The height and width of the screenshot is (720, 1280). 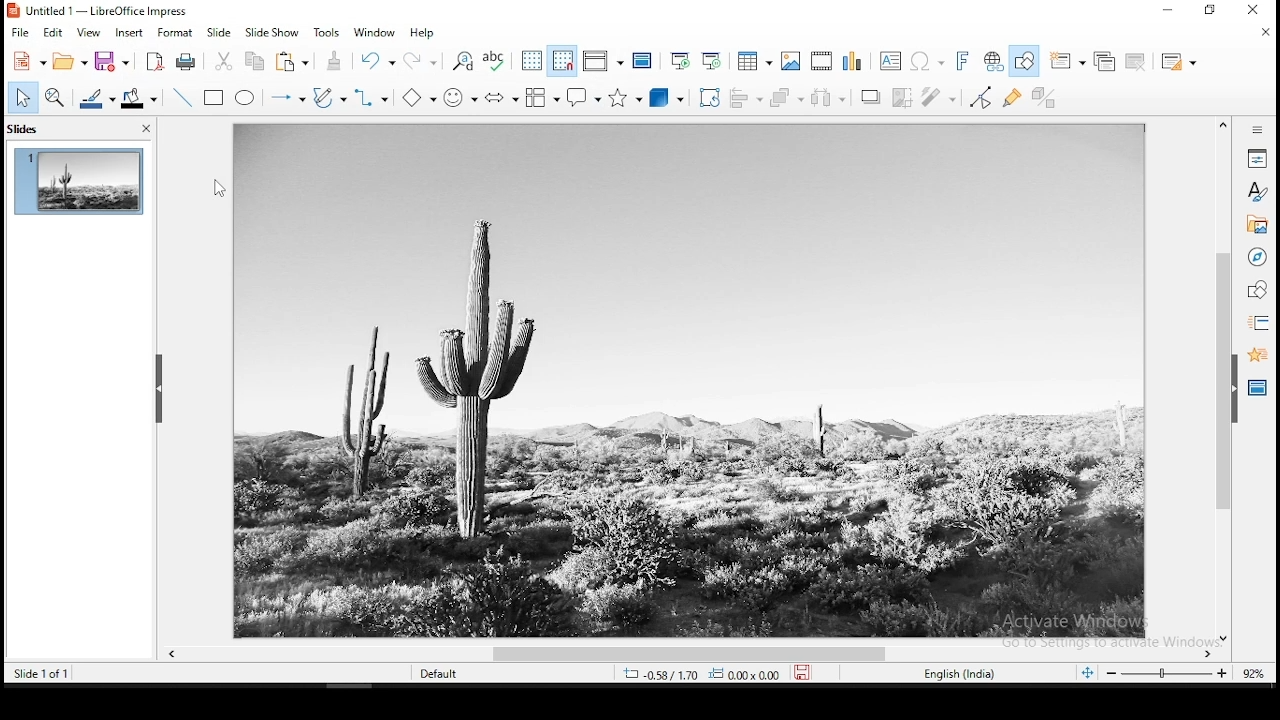 What do you see at coordinates (855, 62) in the screenshot?
I see `charts` at bounding box center [855, 62].